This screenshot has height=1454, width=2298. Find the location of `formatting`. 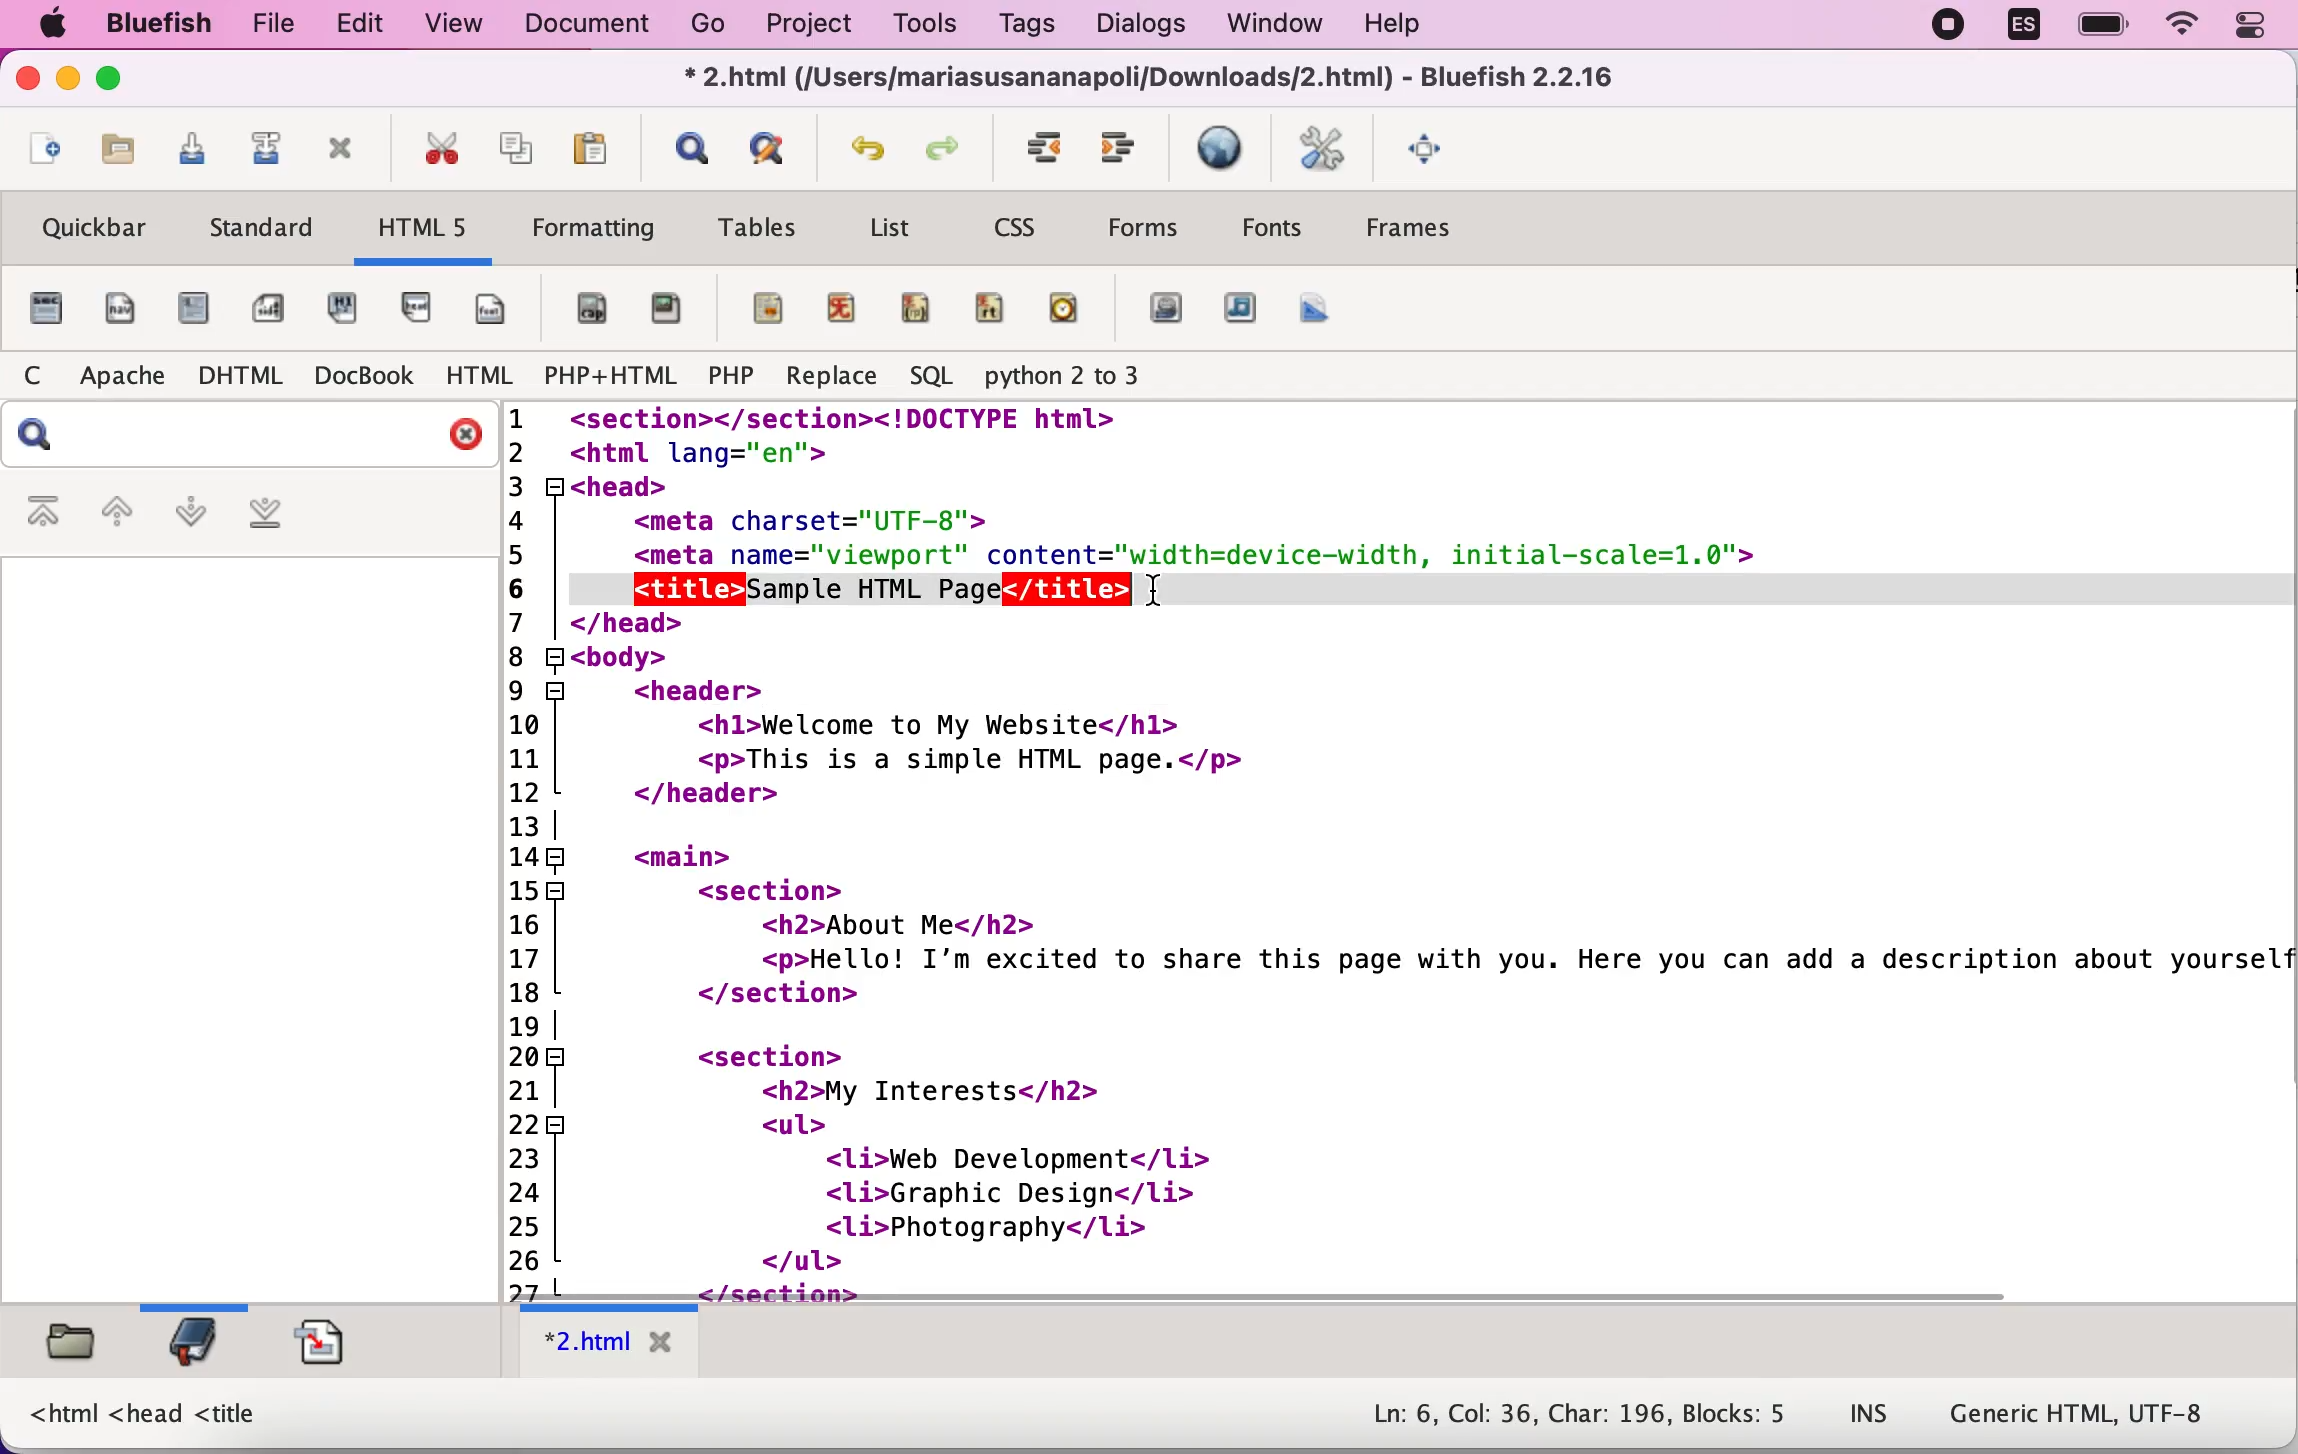

formatting is located at coordinates (592, 232).